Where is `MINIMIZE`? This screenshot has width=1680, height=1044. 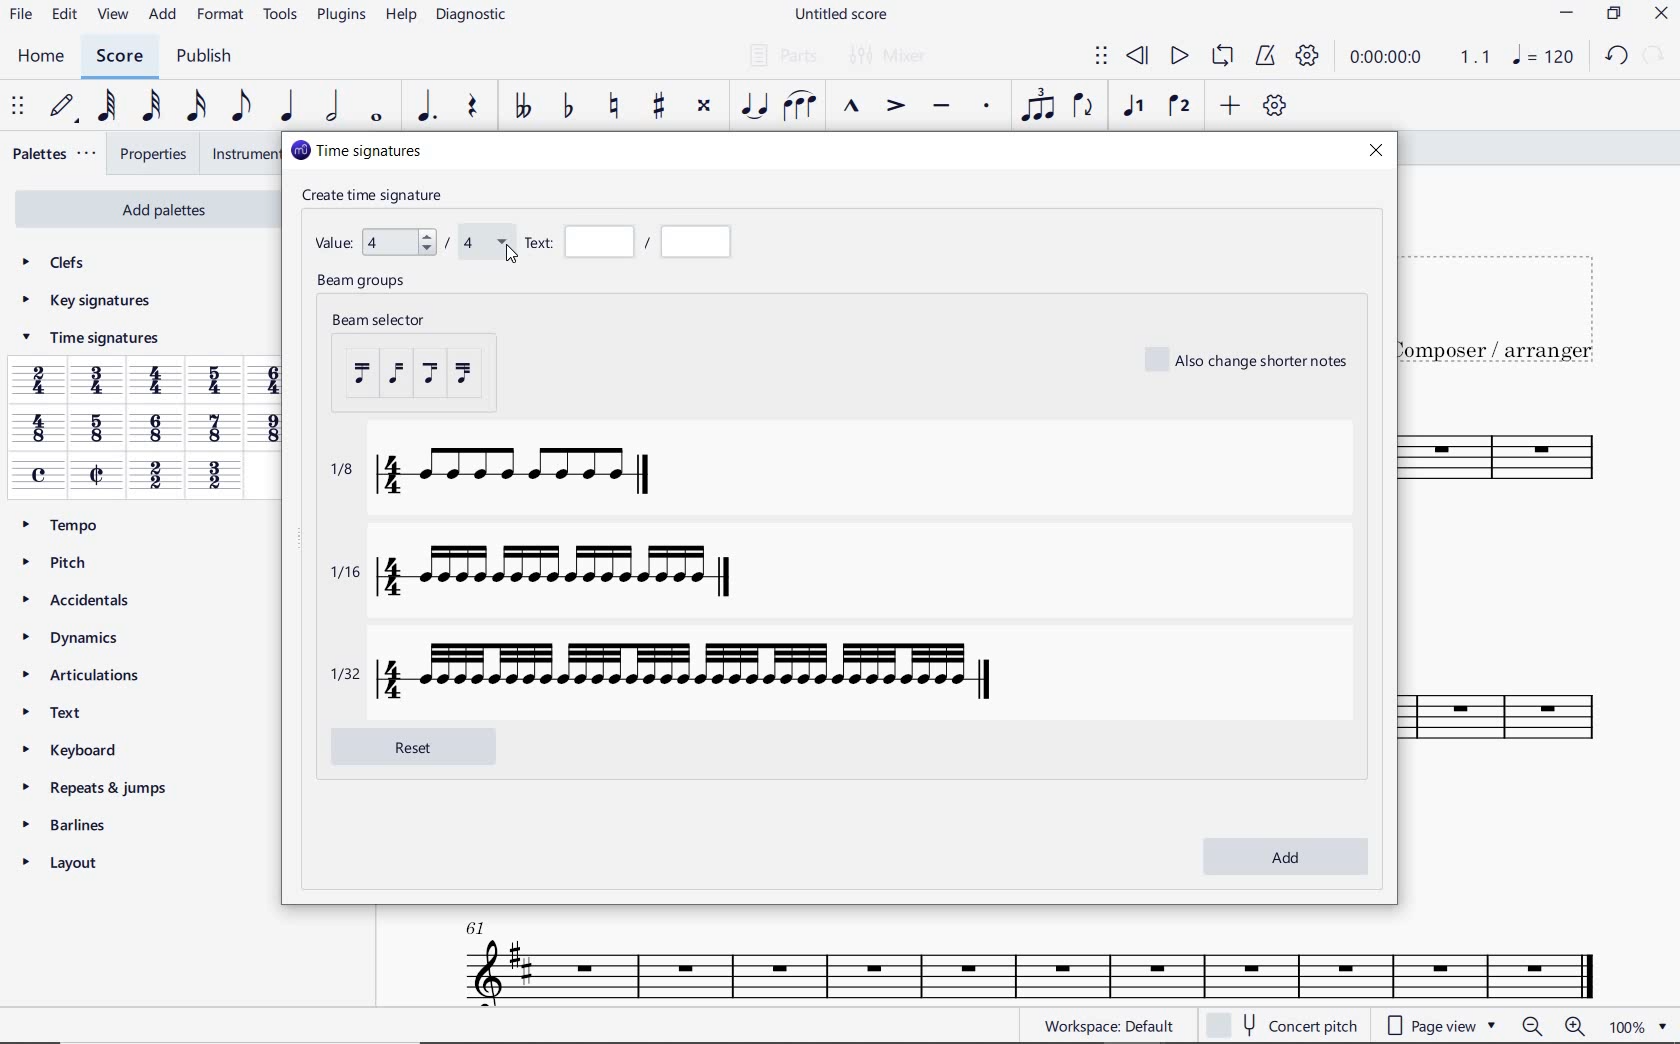
MINIMIZE is located at coordinates (1567, 13).